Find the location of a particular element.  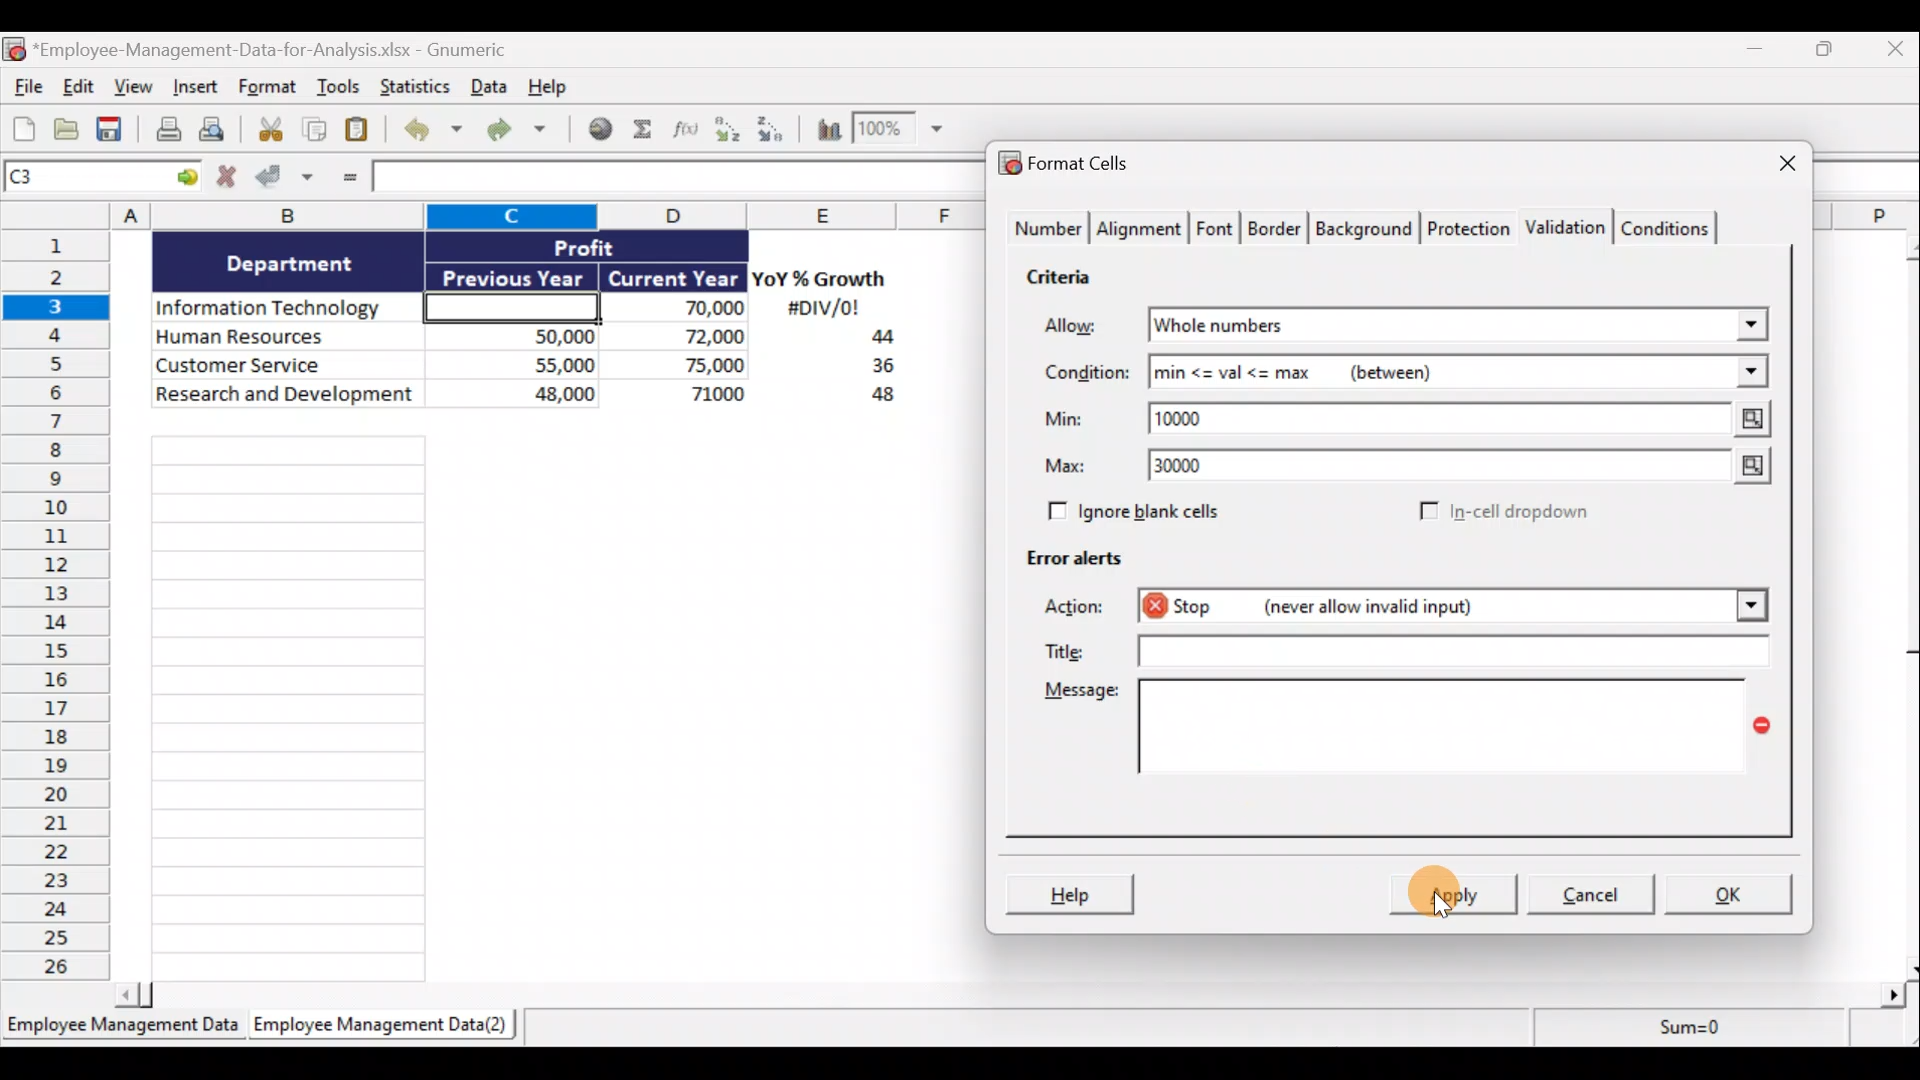

Undo last action is located at coordinates (436, 131).